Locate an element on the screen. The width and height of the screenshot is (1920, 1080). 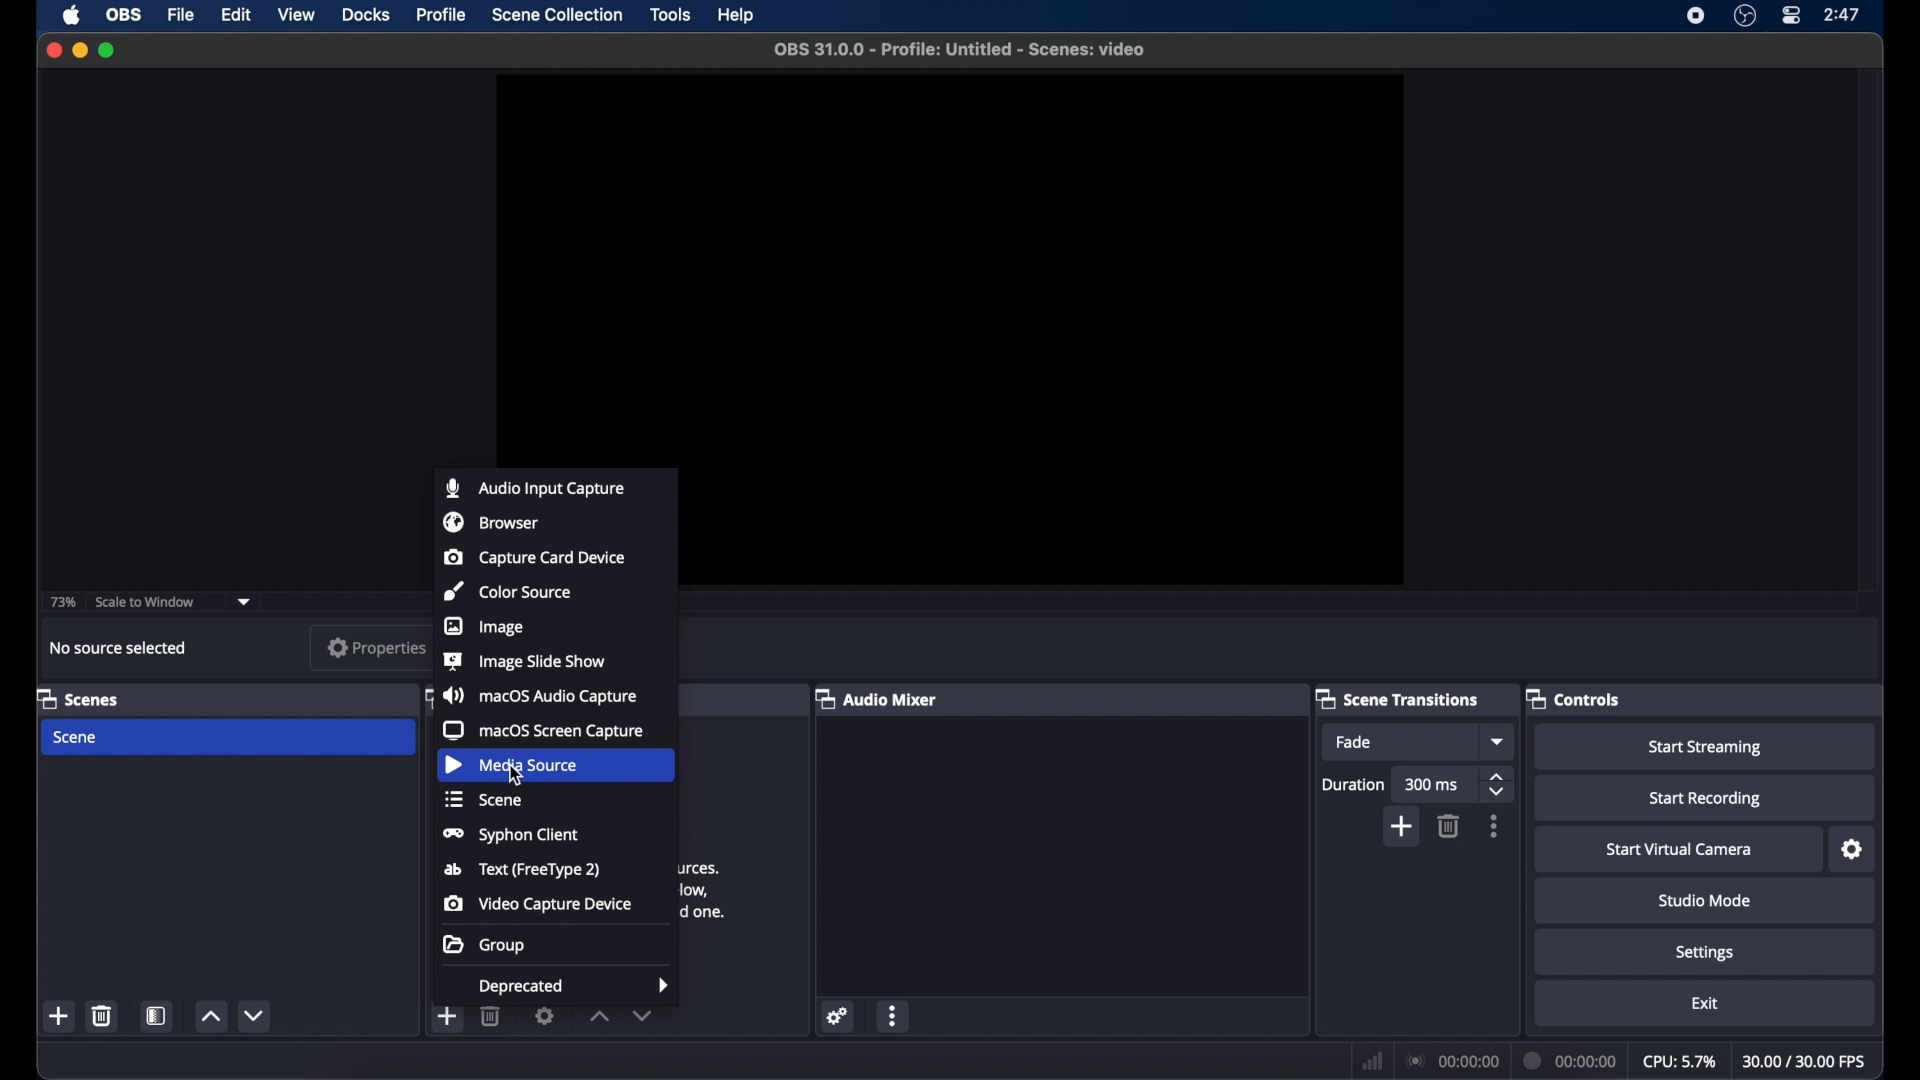
audio mixer is located at coordinates (876, 698).